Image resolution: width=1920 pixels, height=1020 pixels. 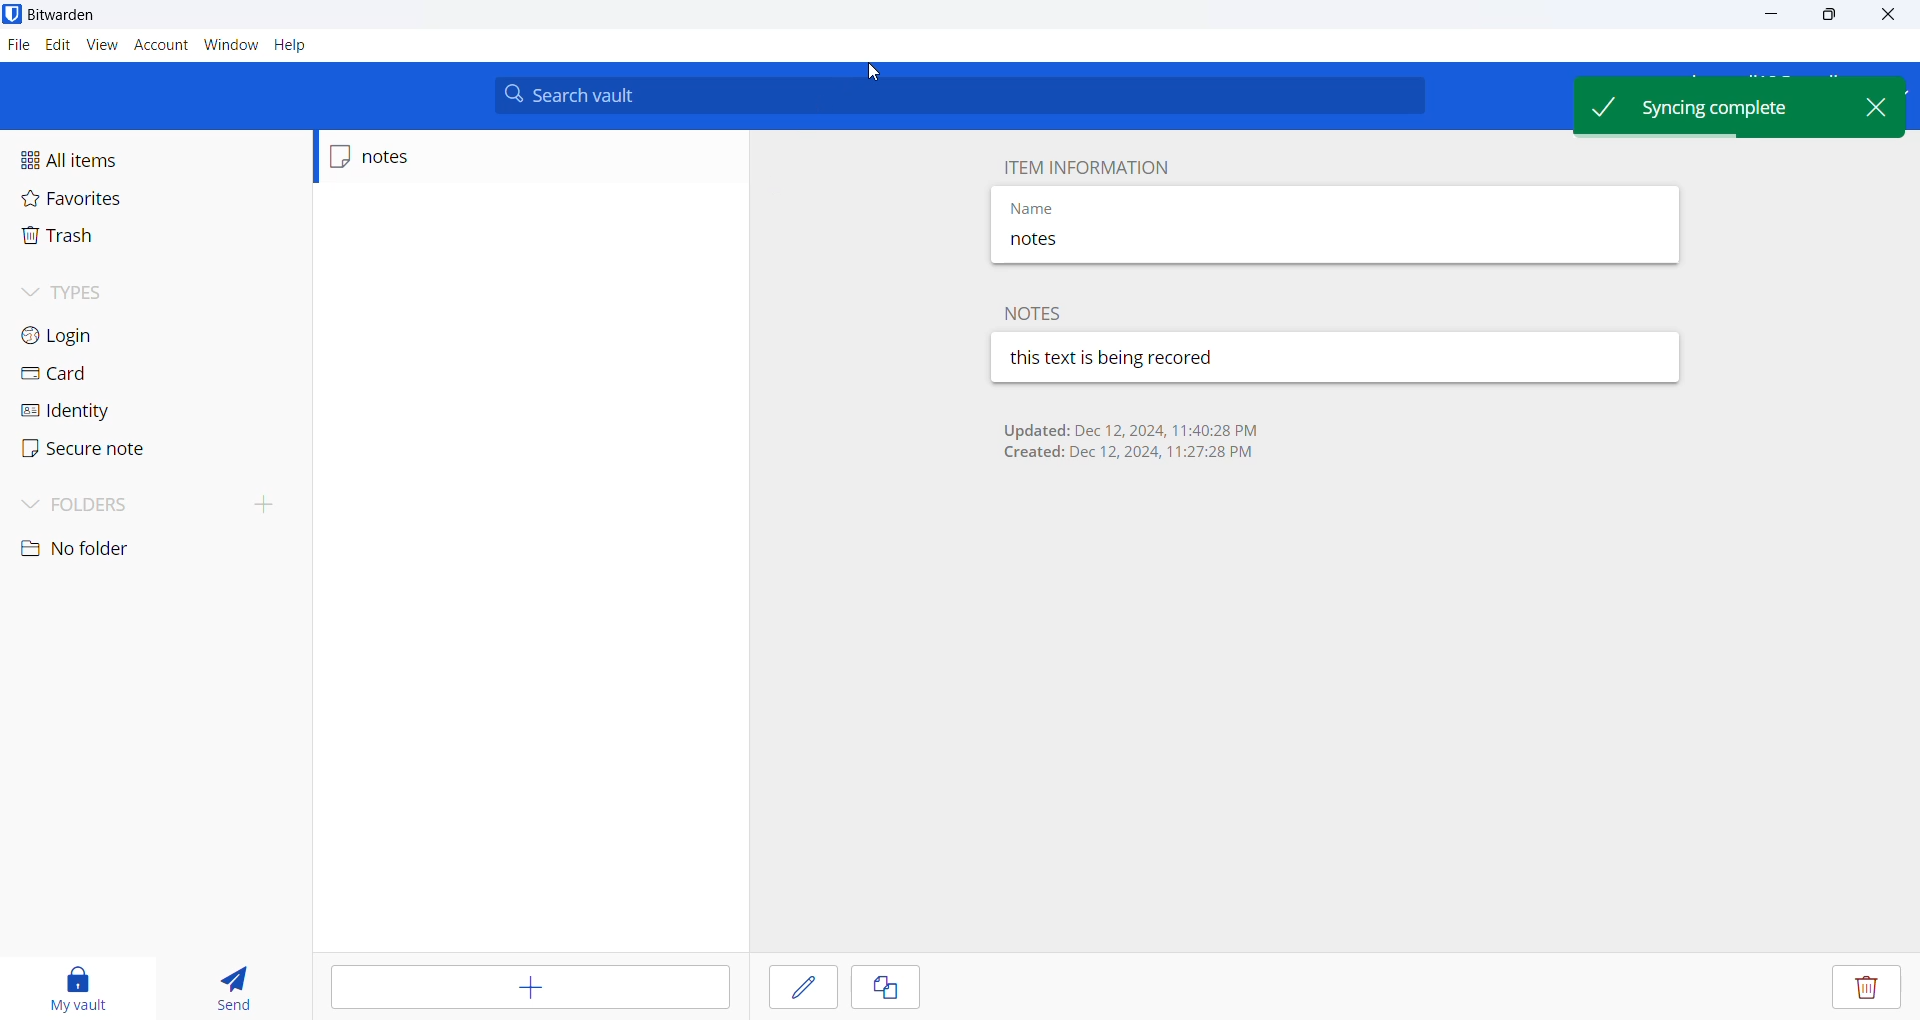 What do you see at coordinates (1083, 165) in the screenshot?
I see `Item information` at bounding box center [1083, 165].